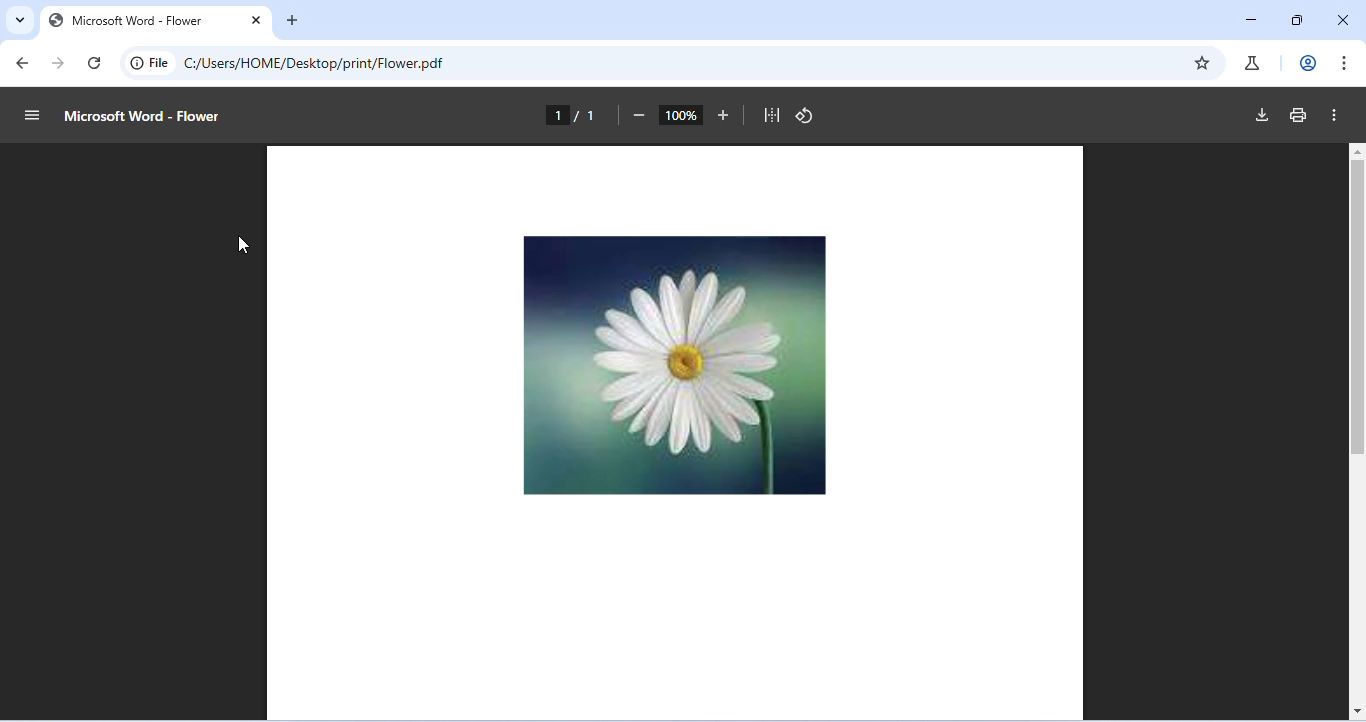 Image resolution: width=1366 pixels, height=722 pixels. Describe the element at coordinates (675, 431) in the screenshot. I see `PDF file containing image of flower opened` at that location.